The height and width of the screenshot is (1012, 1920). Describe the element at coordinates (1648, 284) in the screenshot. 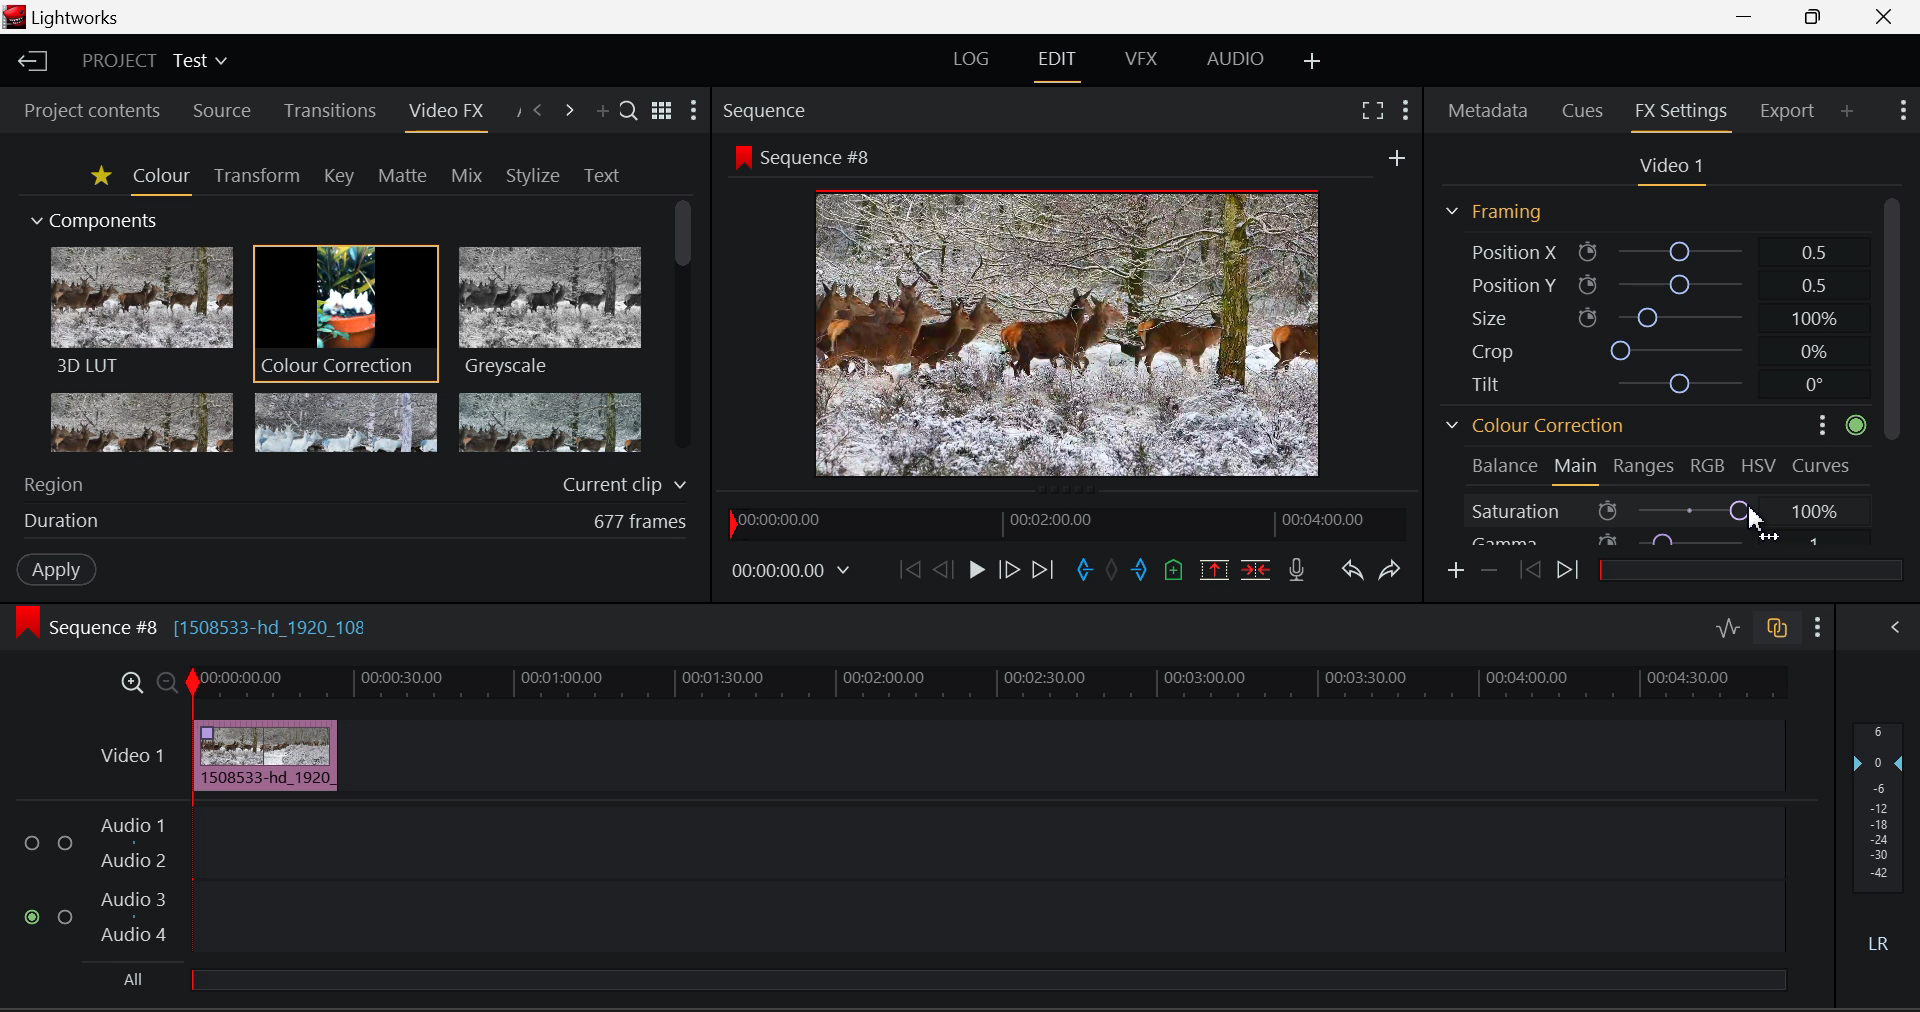

I see `Position Y` at that location.